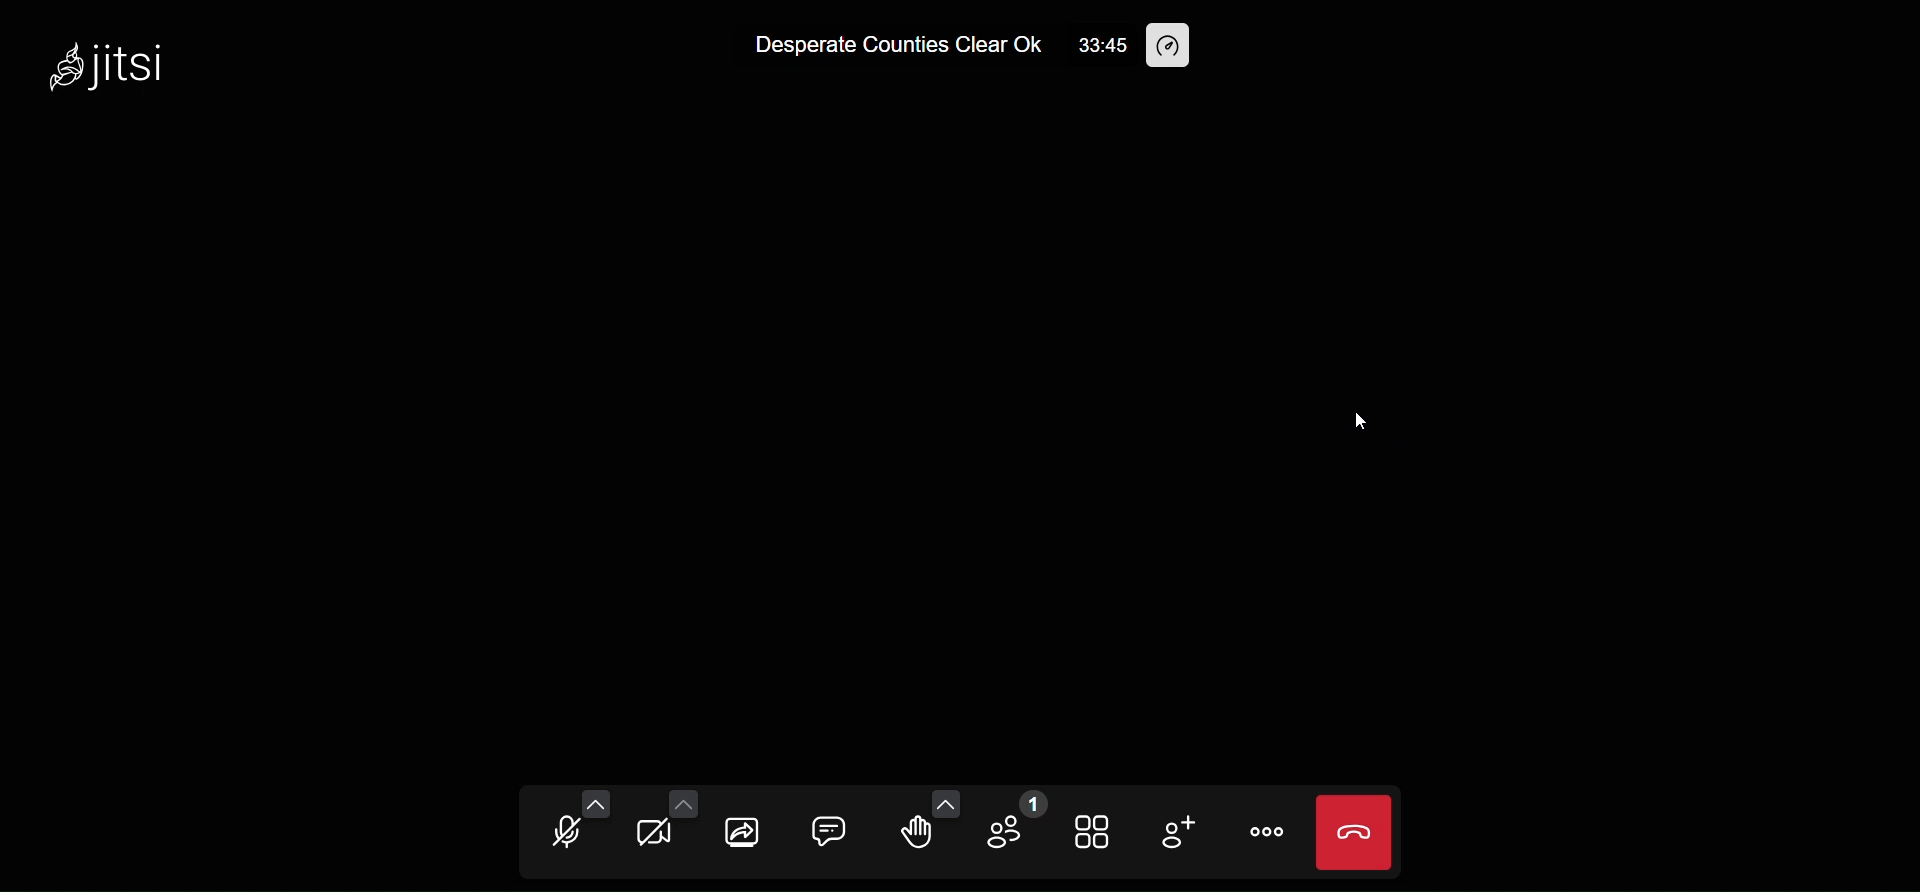 This screenshot has height=892, width=1920. I want to click on leave call, so click(1354, 831).